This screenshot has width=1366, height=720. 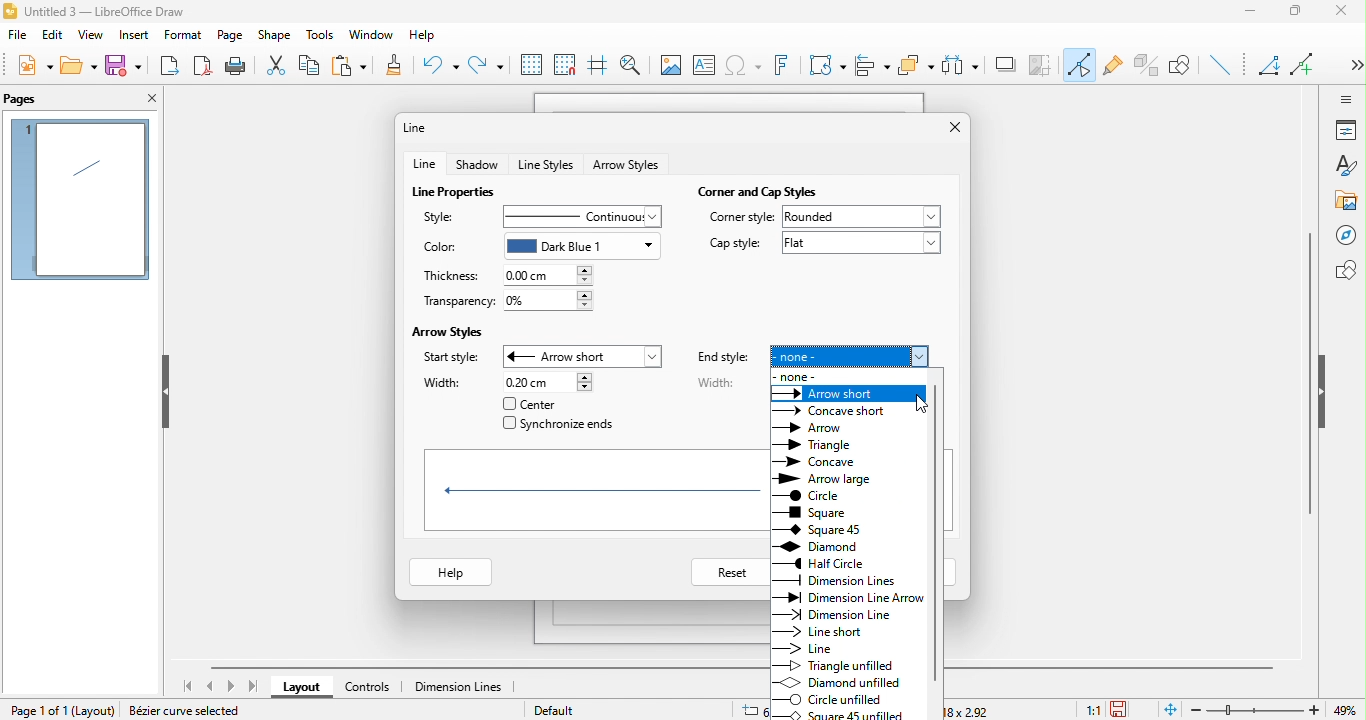 I want to click on 18x2.92, so click(x=967, y=711).